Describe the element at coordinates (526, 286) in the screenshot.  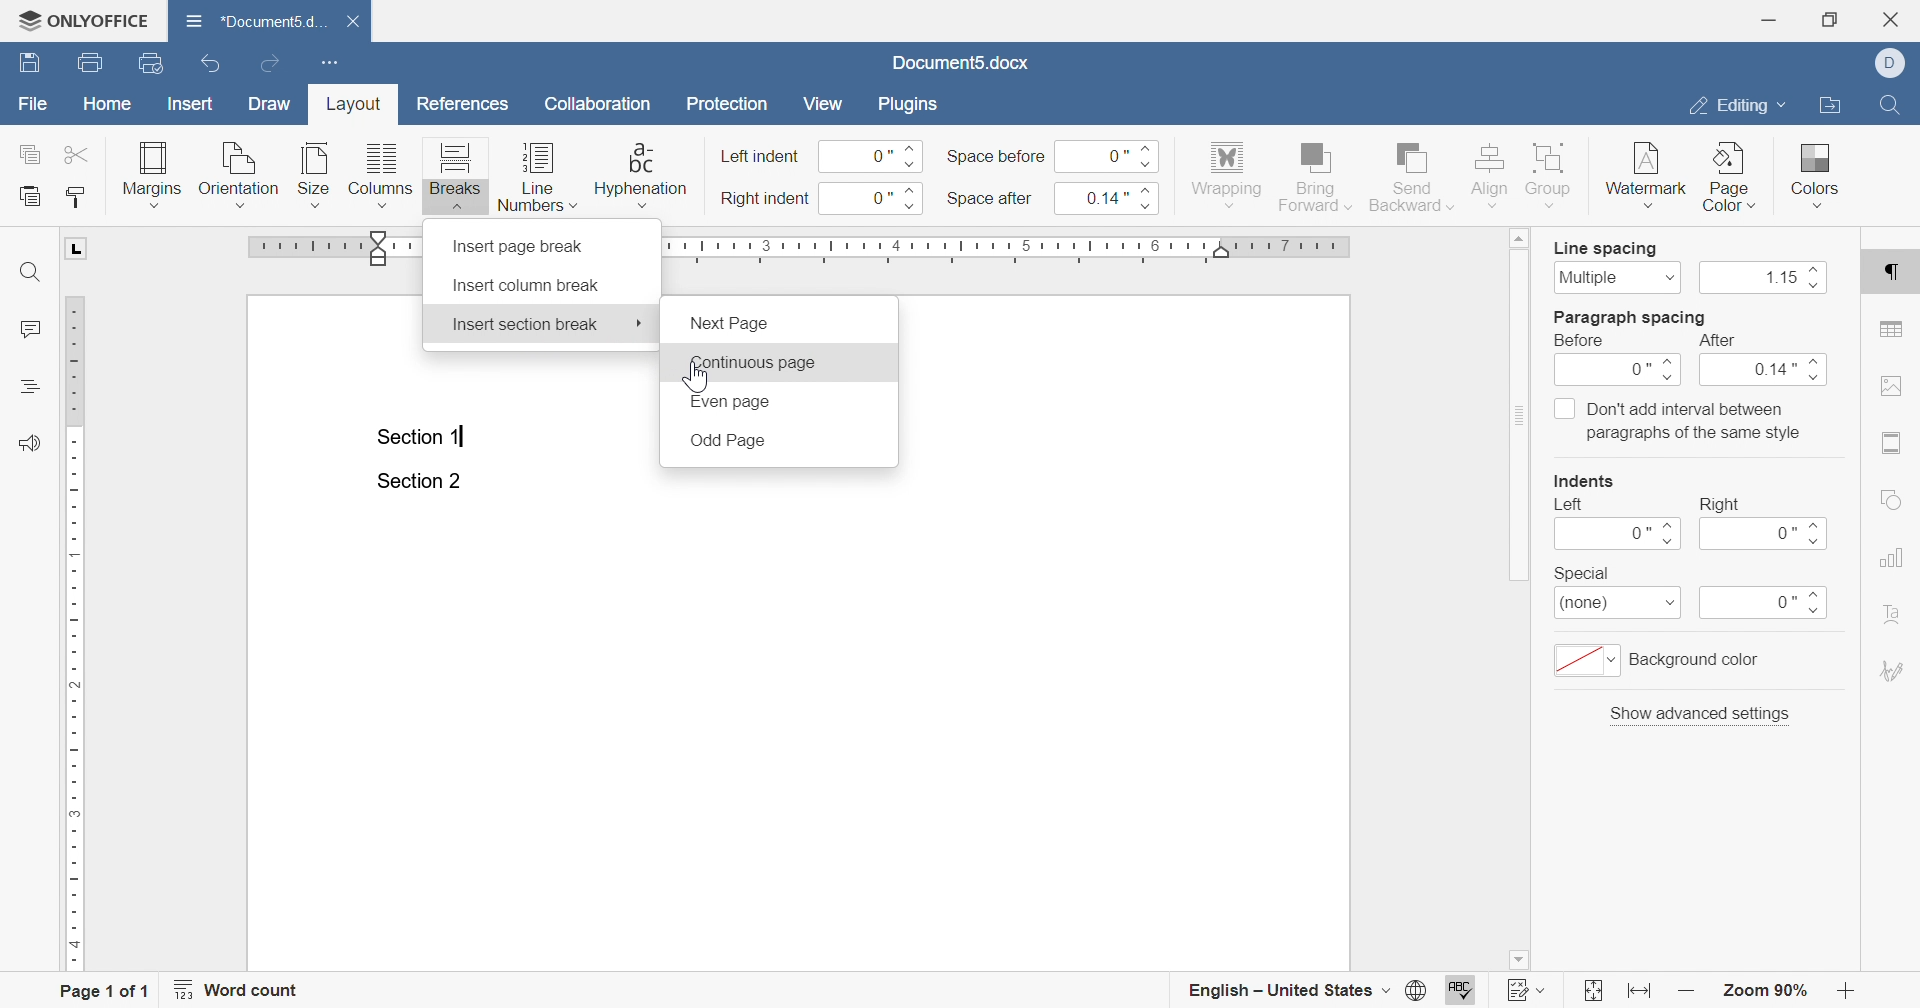
I see `insert column break` at that location.